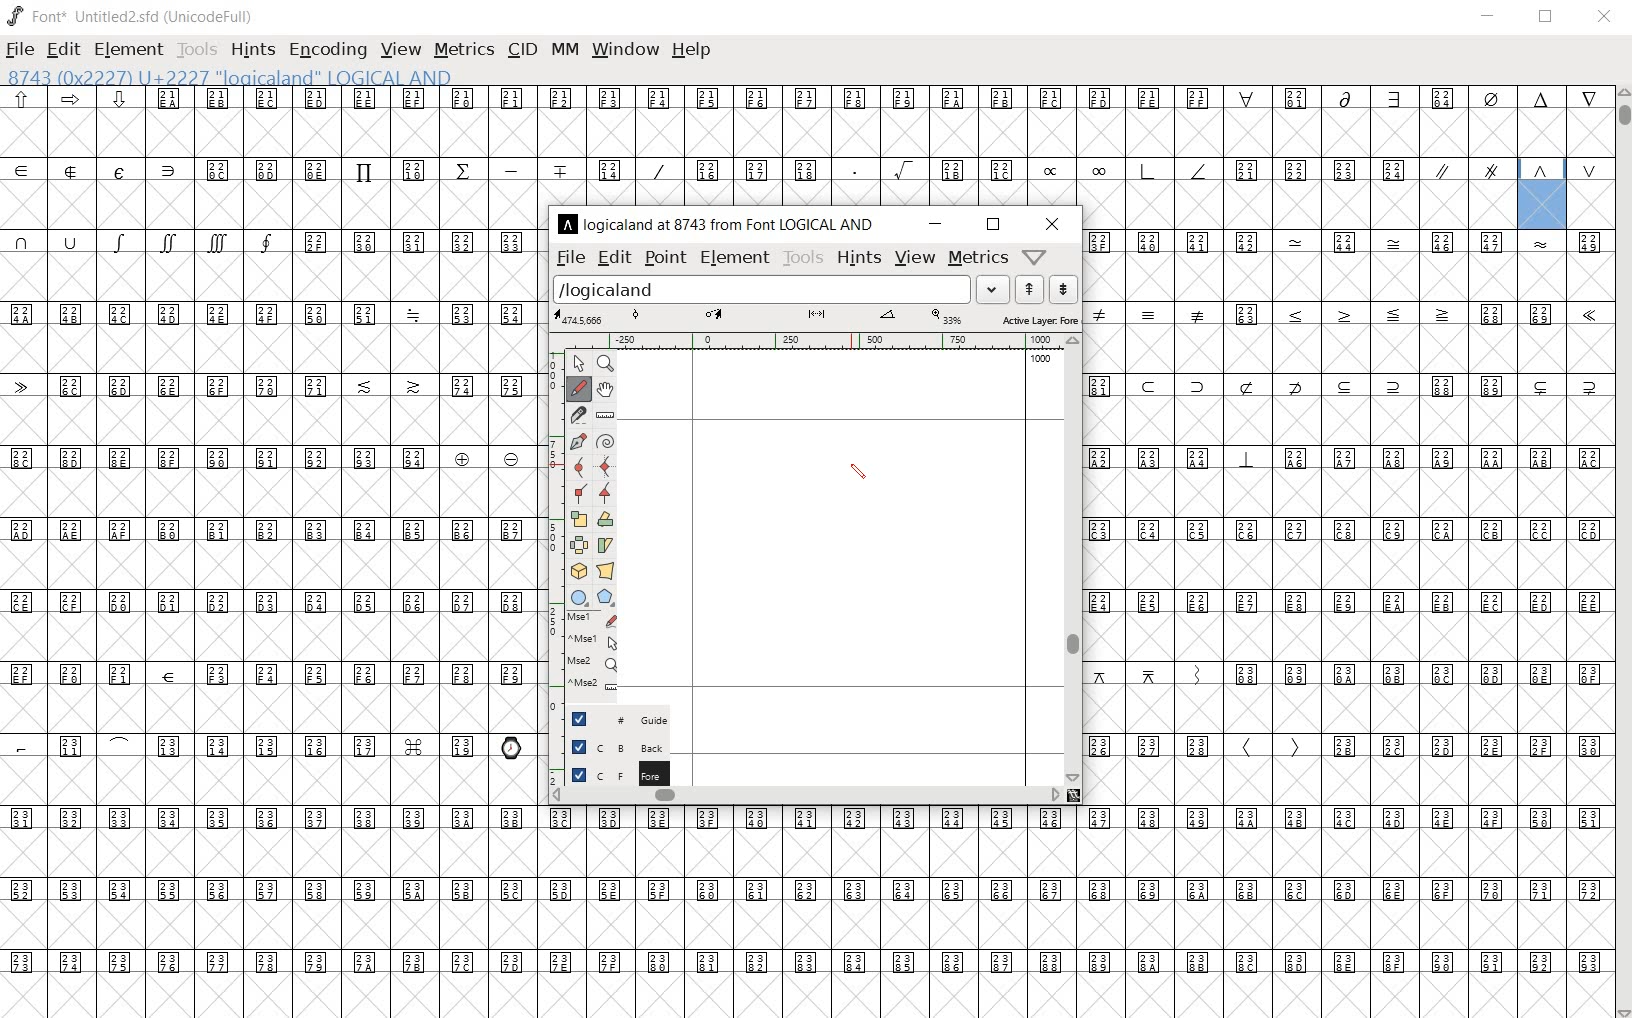 The height and width of the screenshot is (1018, 1632). Describe the element at coordinates (1608, 17) in the screenshot. I see `close` at that location.